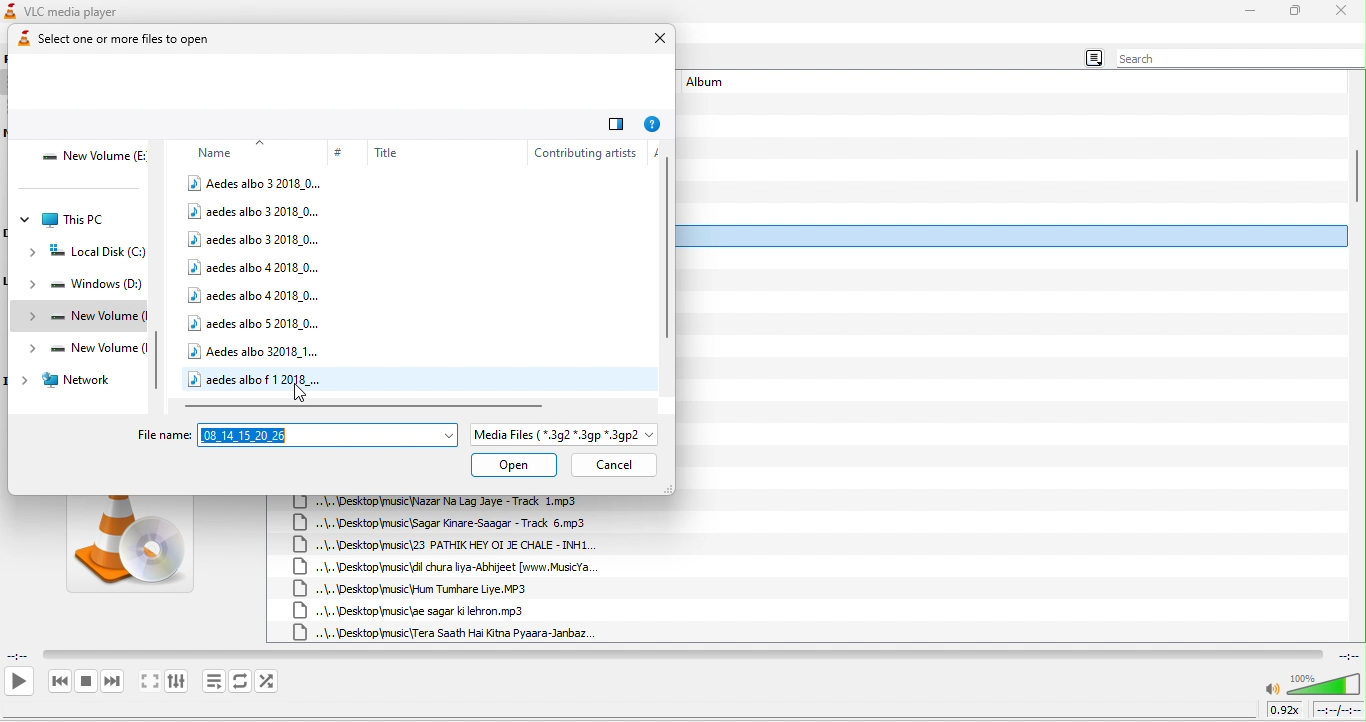 This screenshot has height=722, width=1366. Describe the element at coordinates (304, 395) in the screenshot. I see `cursor` at that location.